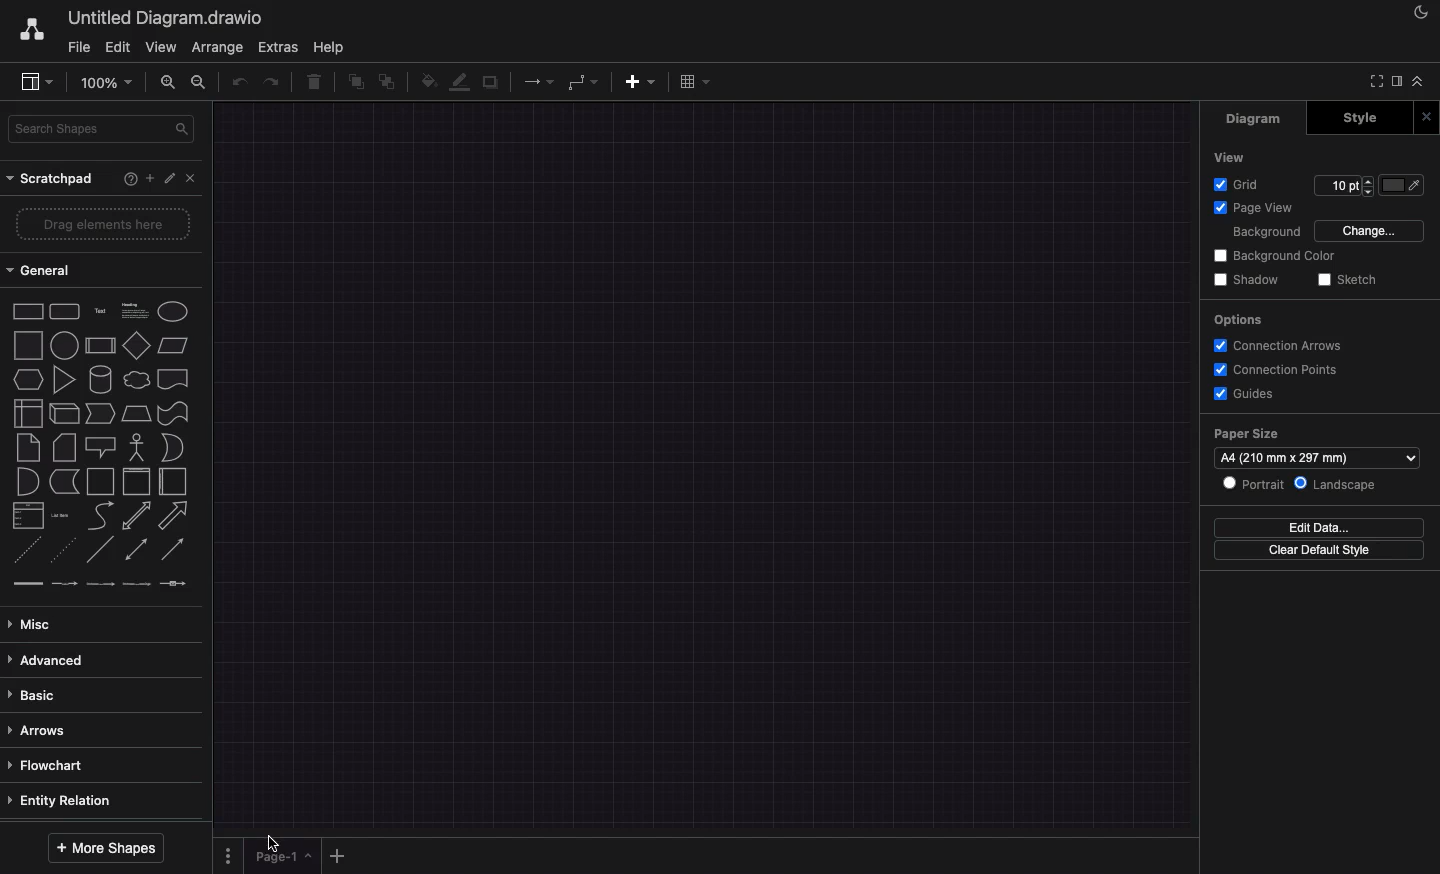 Image resolution: width=1440 pixels, height=874 pixels. I want to click on close, so click(1427, 116).